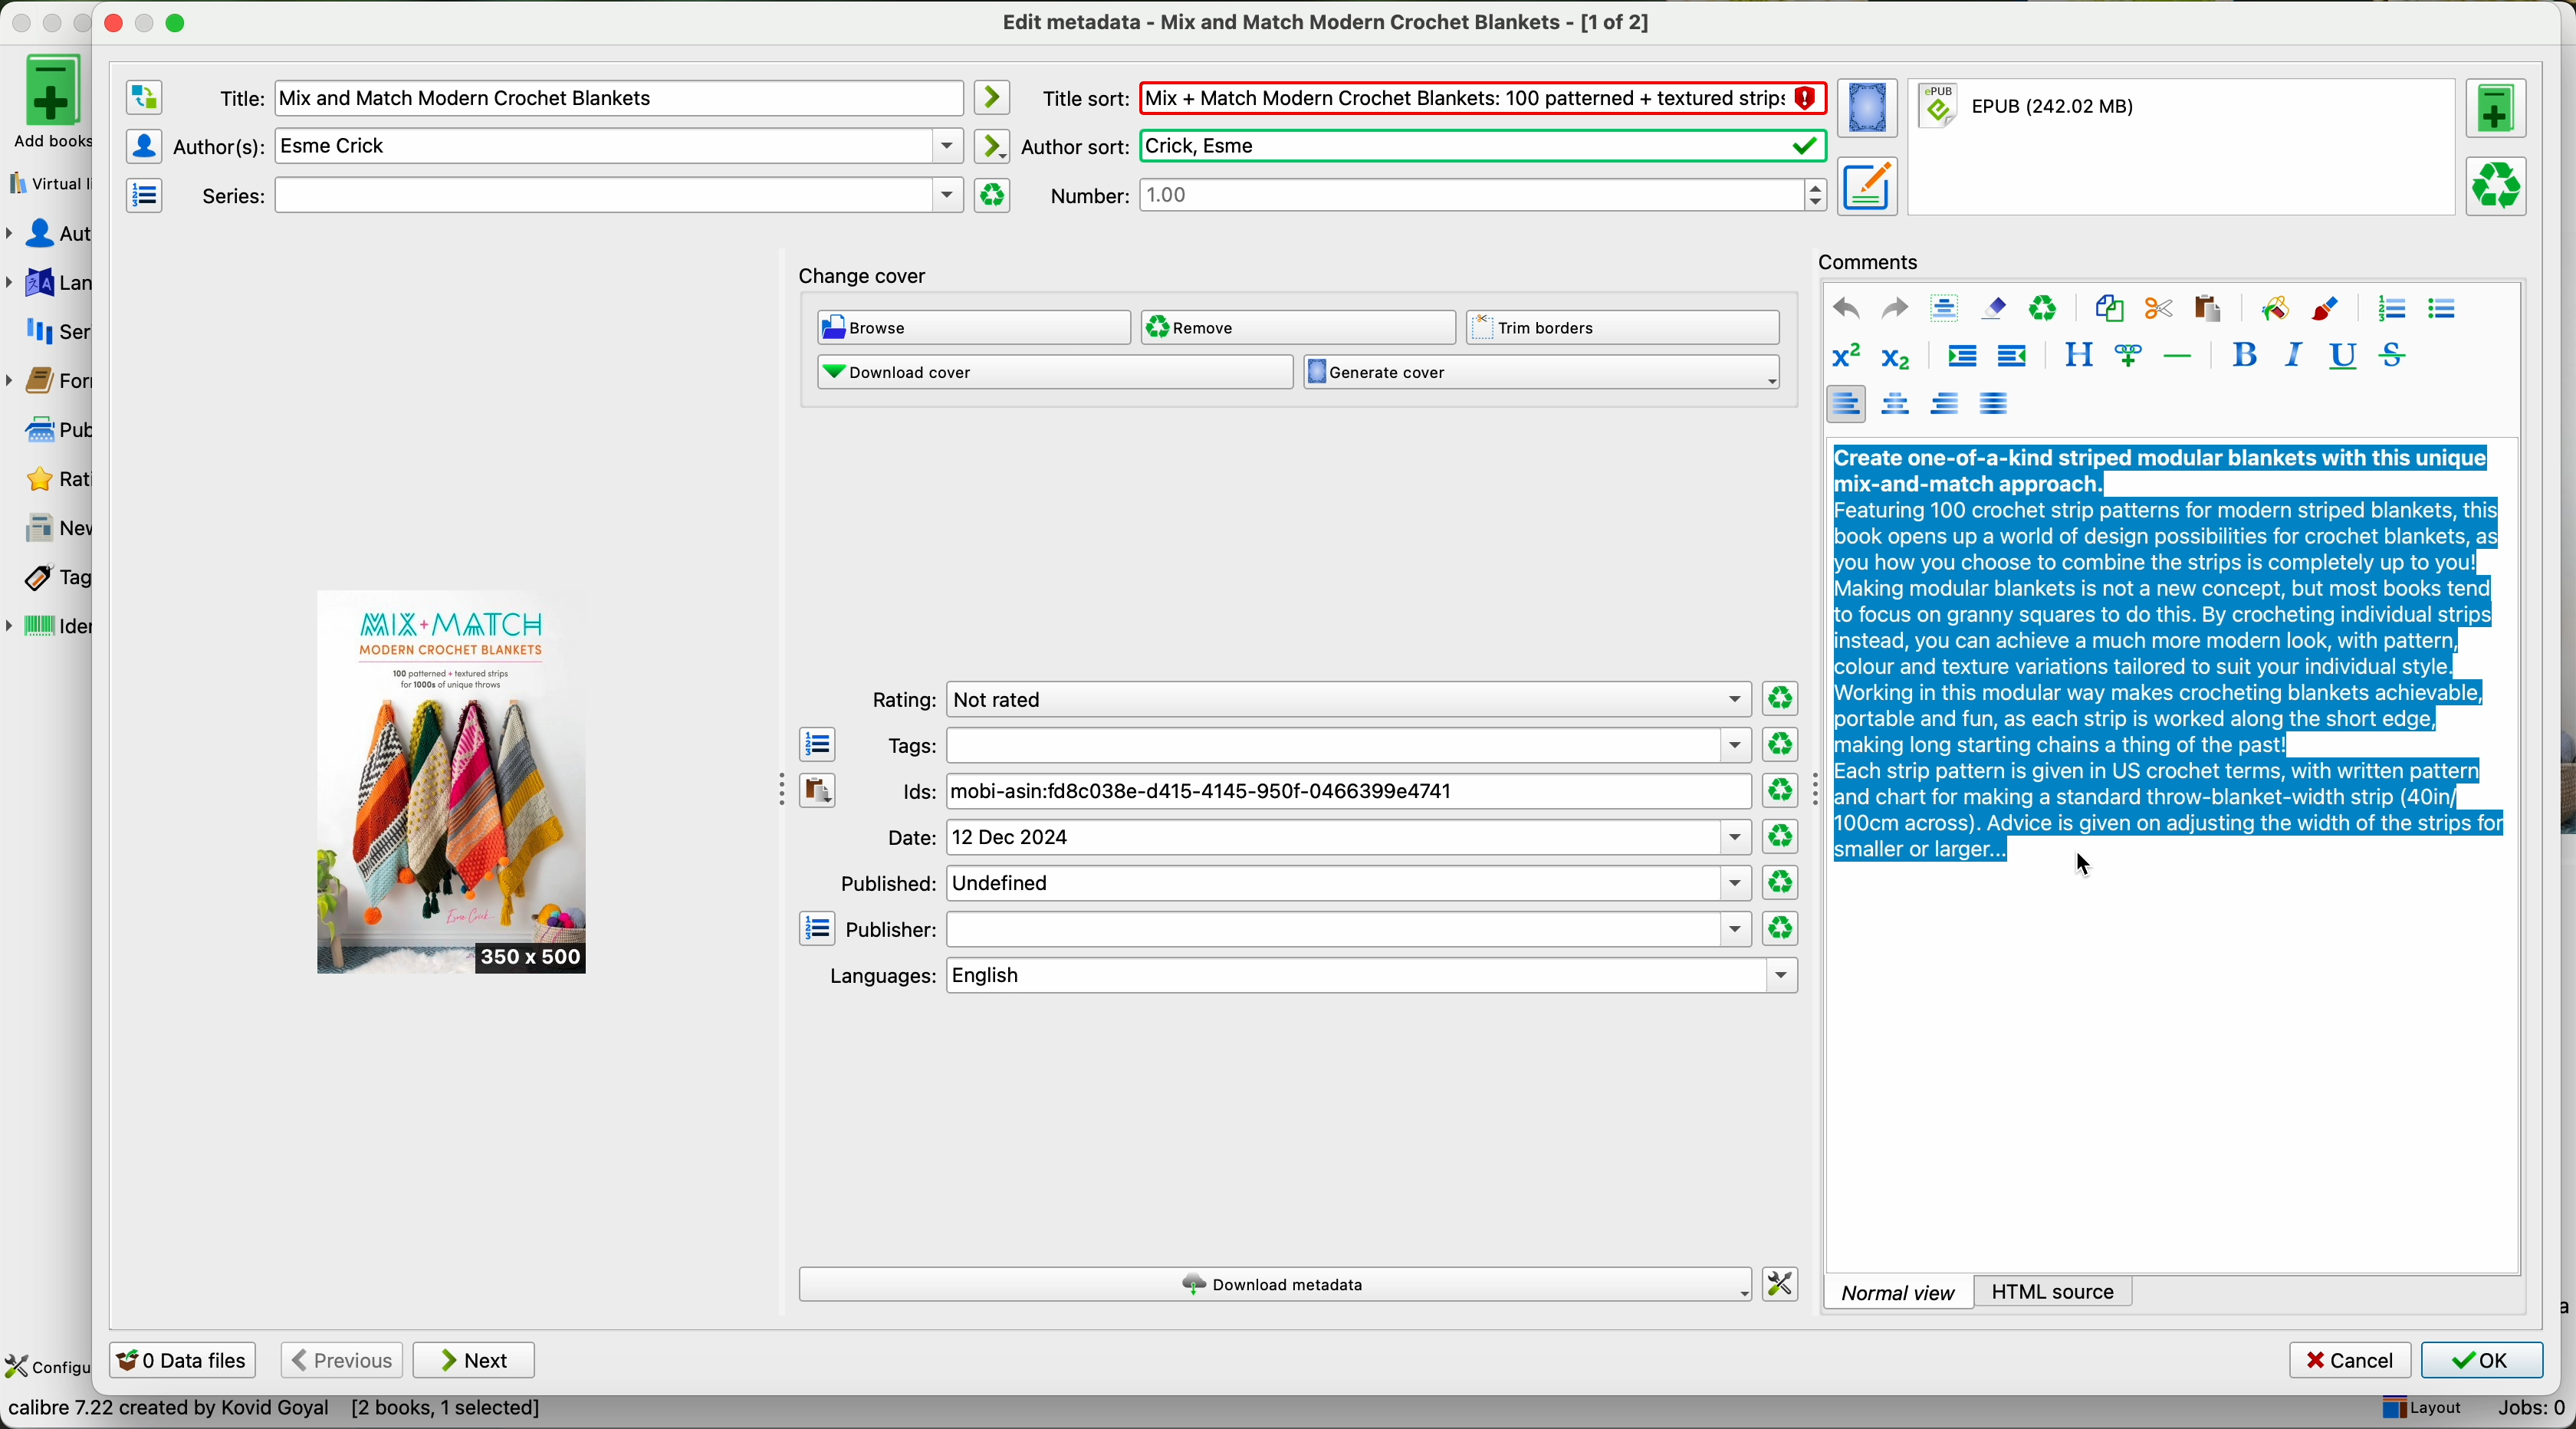 The image size is (2576, 1429). What do you see at coordinates (475, 1360) in the screenshot?
I see `next` at bounding box center [475, 1360].